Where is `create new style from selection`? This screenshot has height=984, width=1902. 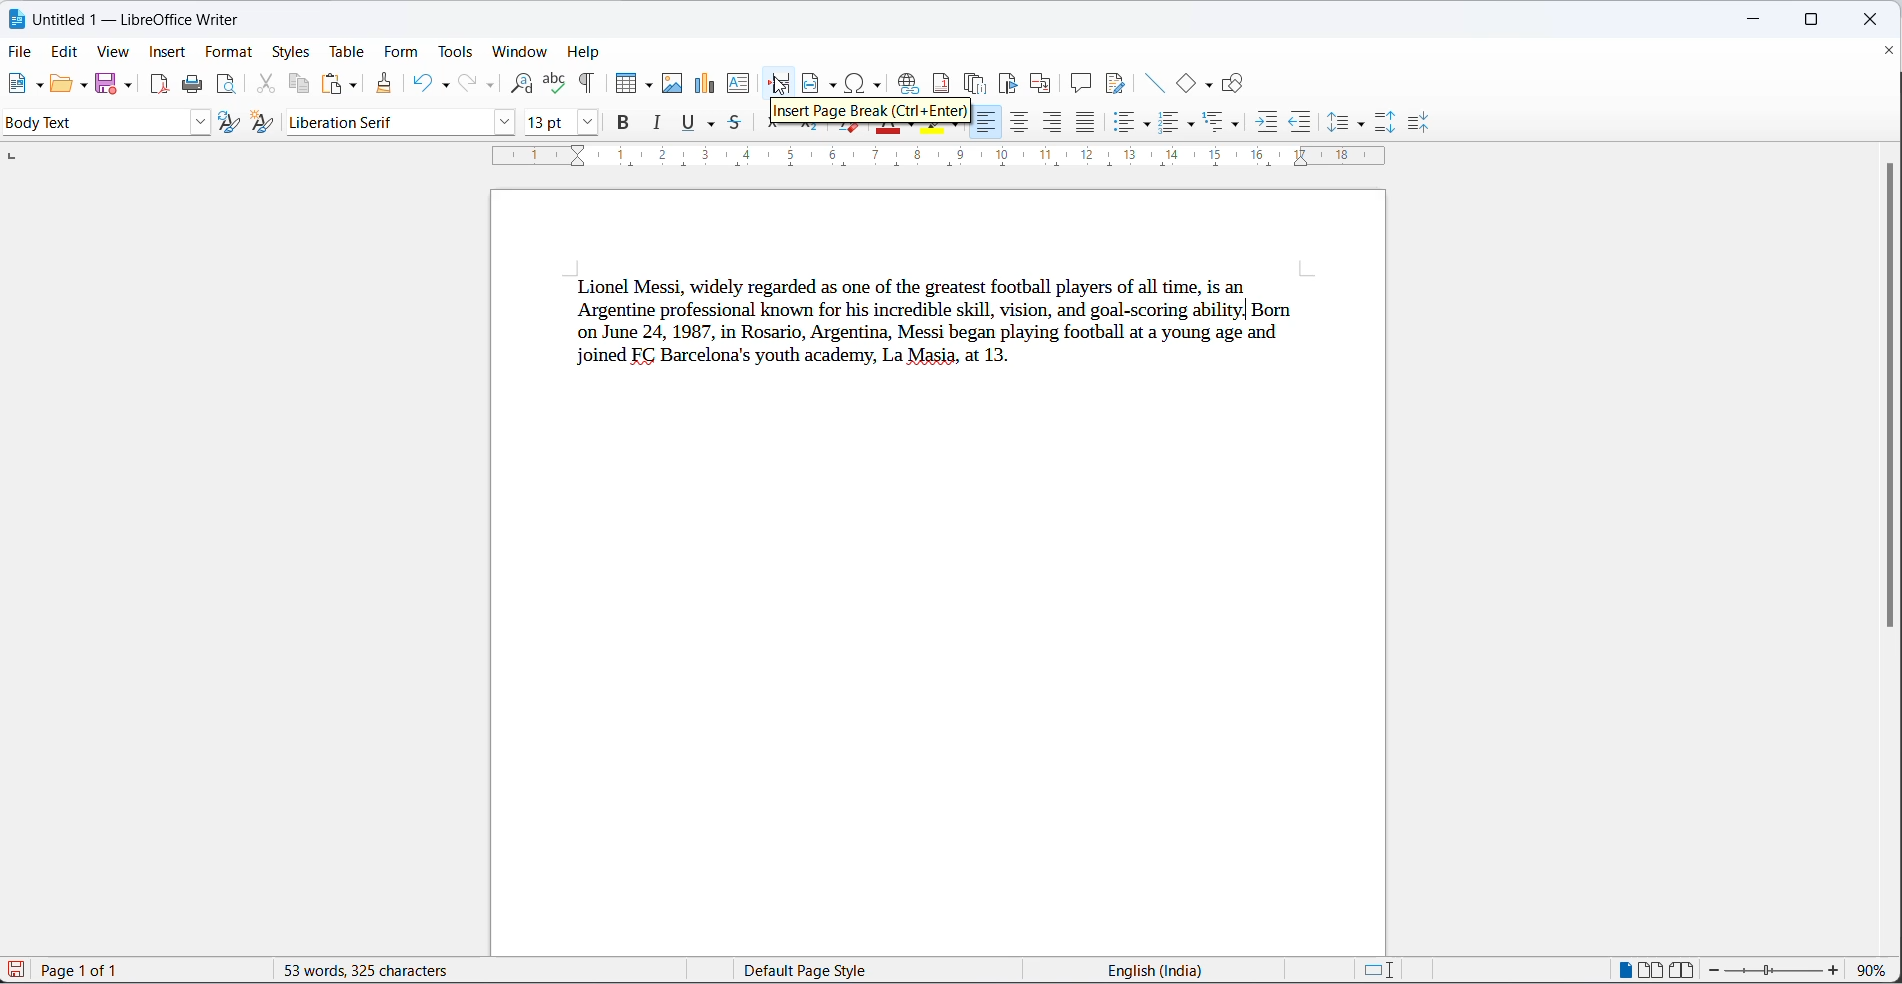 create new style from selection is located at coordinates (265, 123).